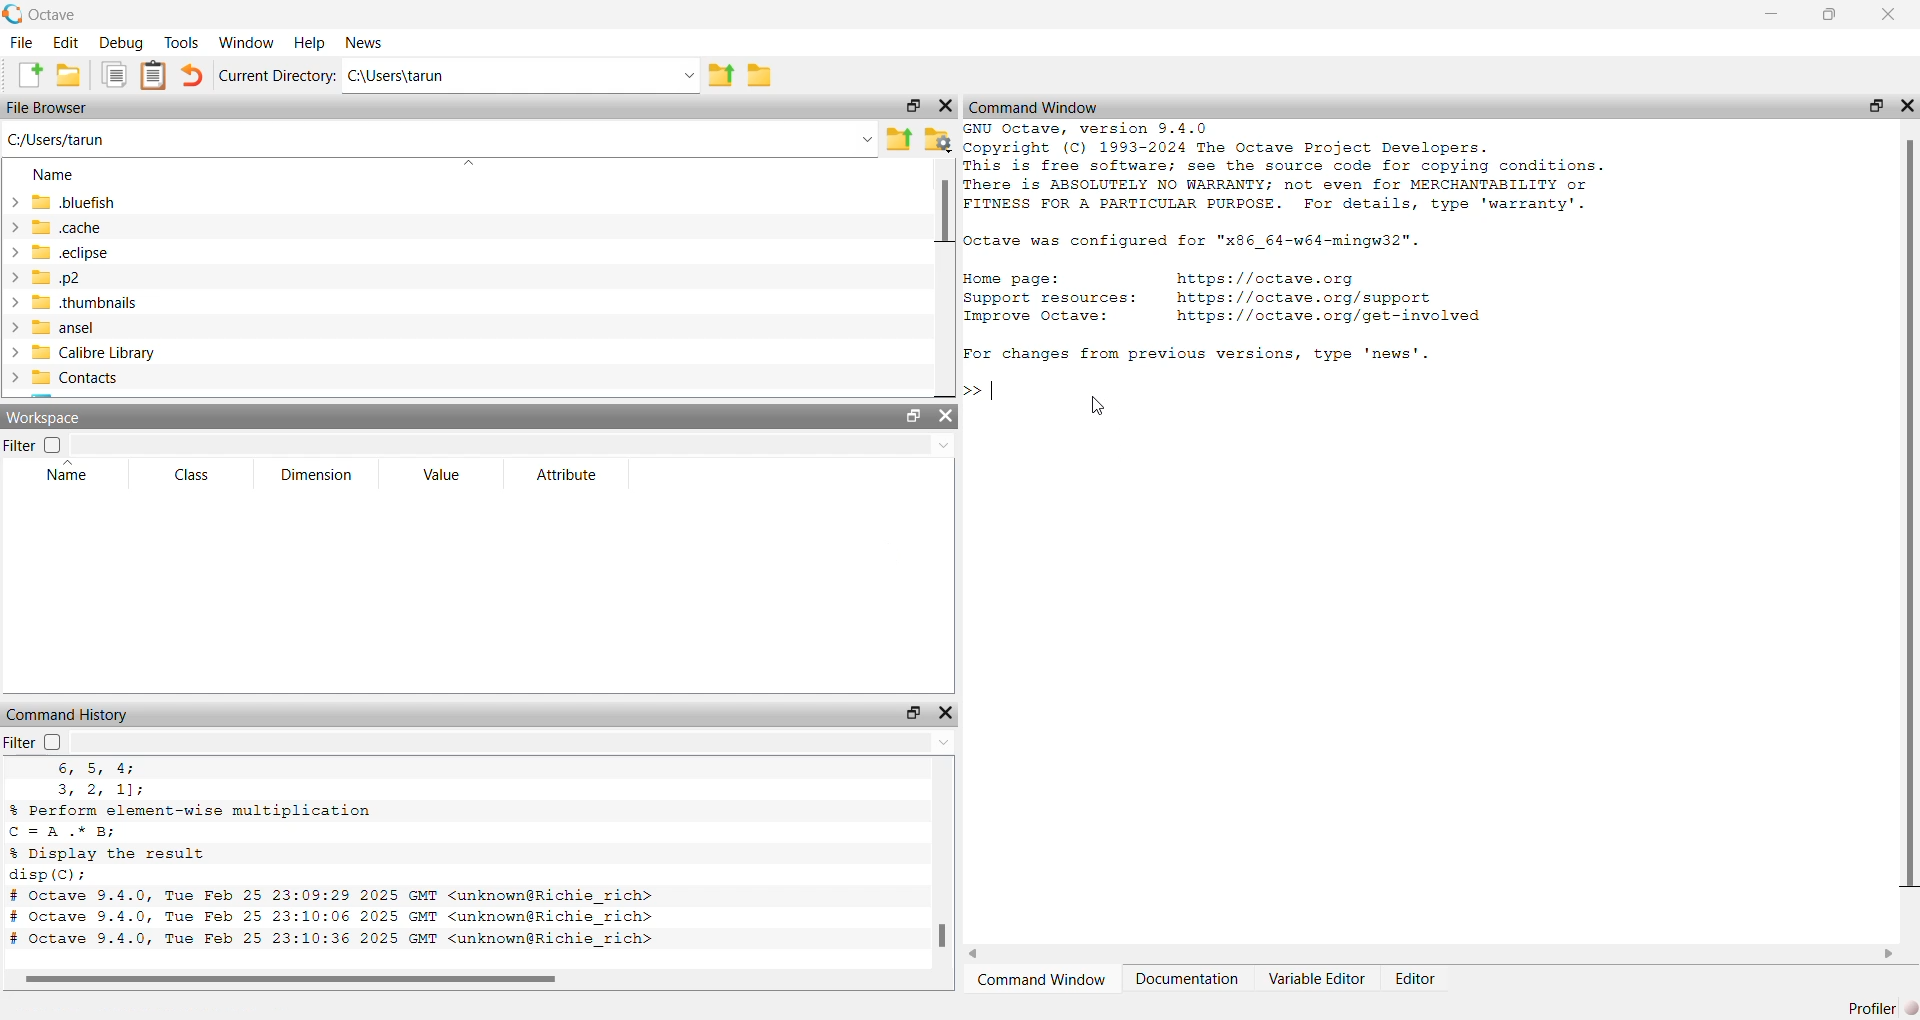 The width and height of the screenshot is (1920, 1020). I want to click on Name, so click(54, 174).